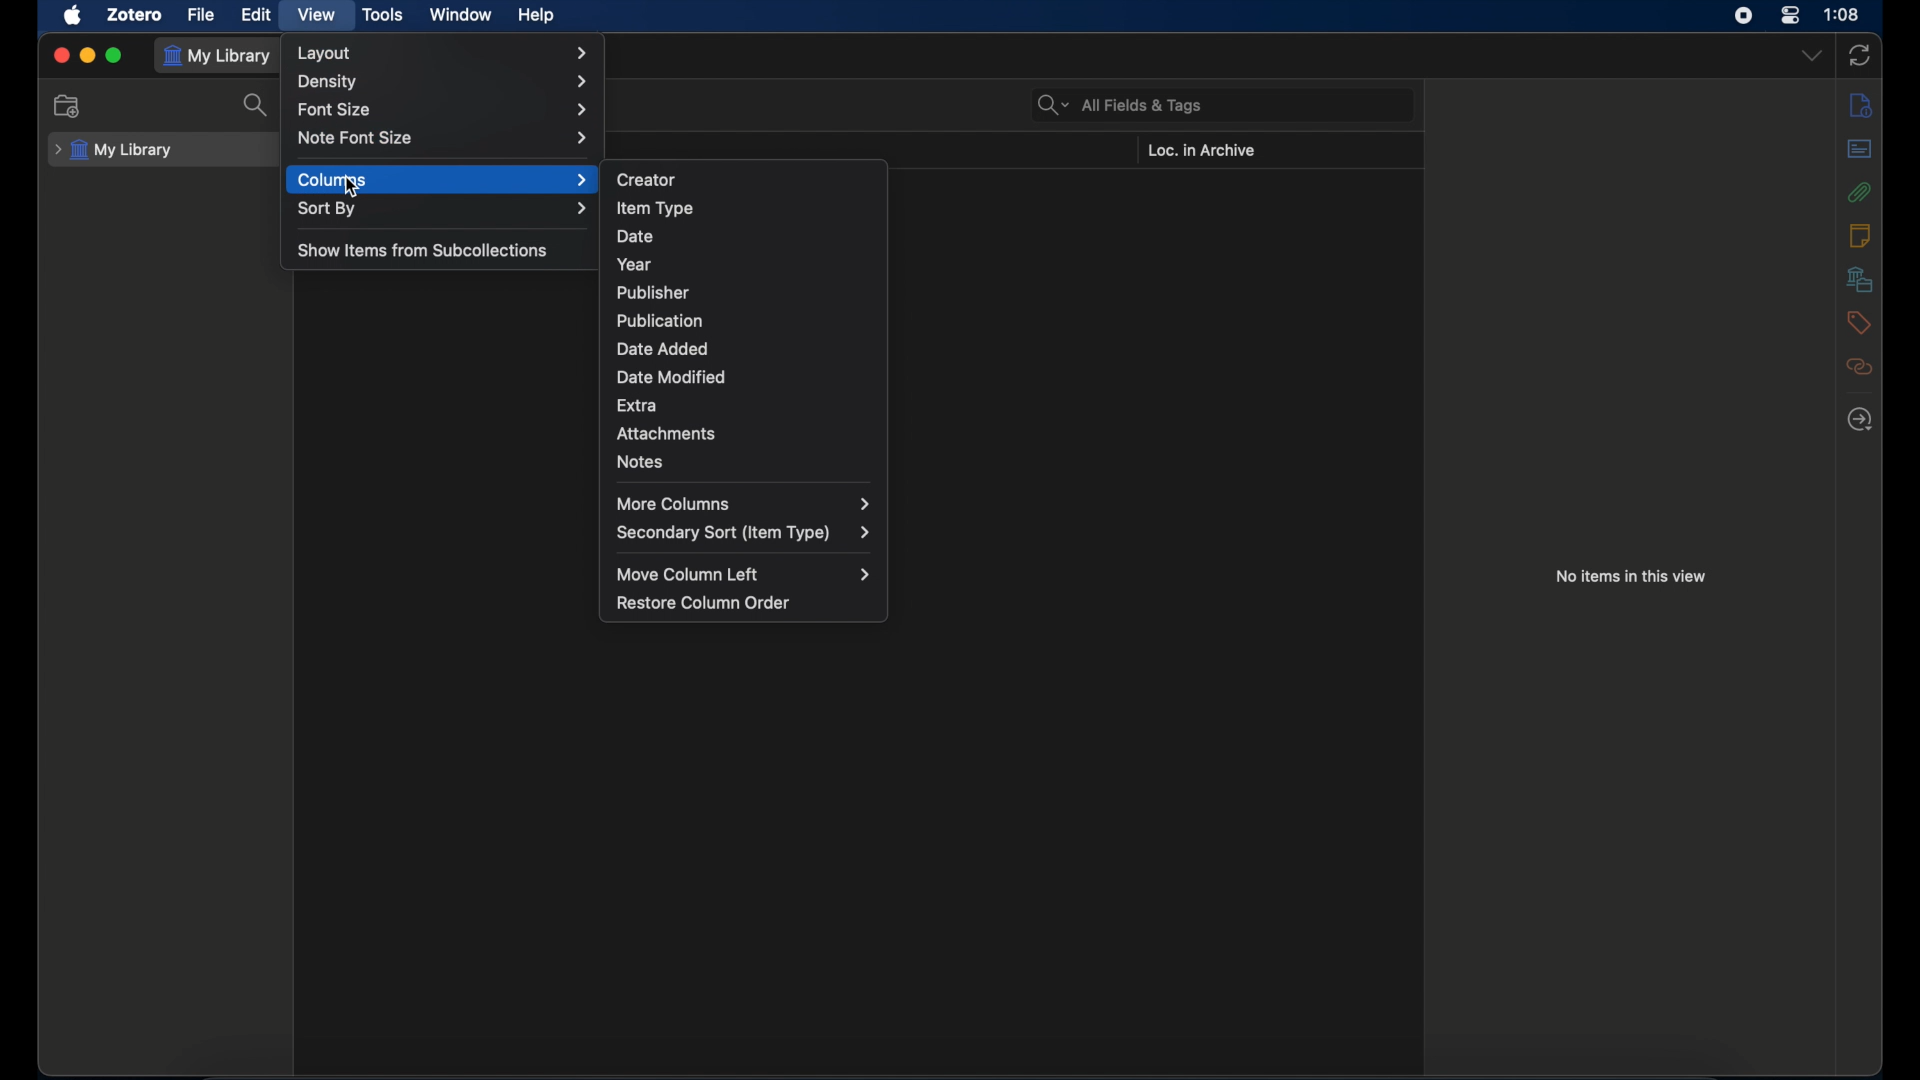  Describe the element at coordinates (743, 533) in the screenshot. I see `secondary sort` at that location.